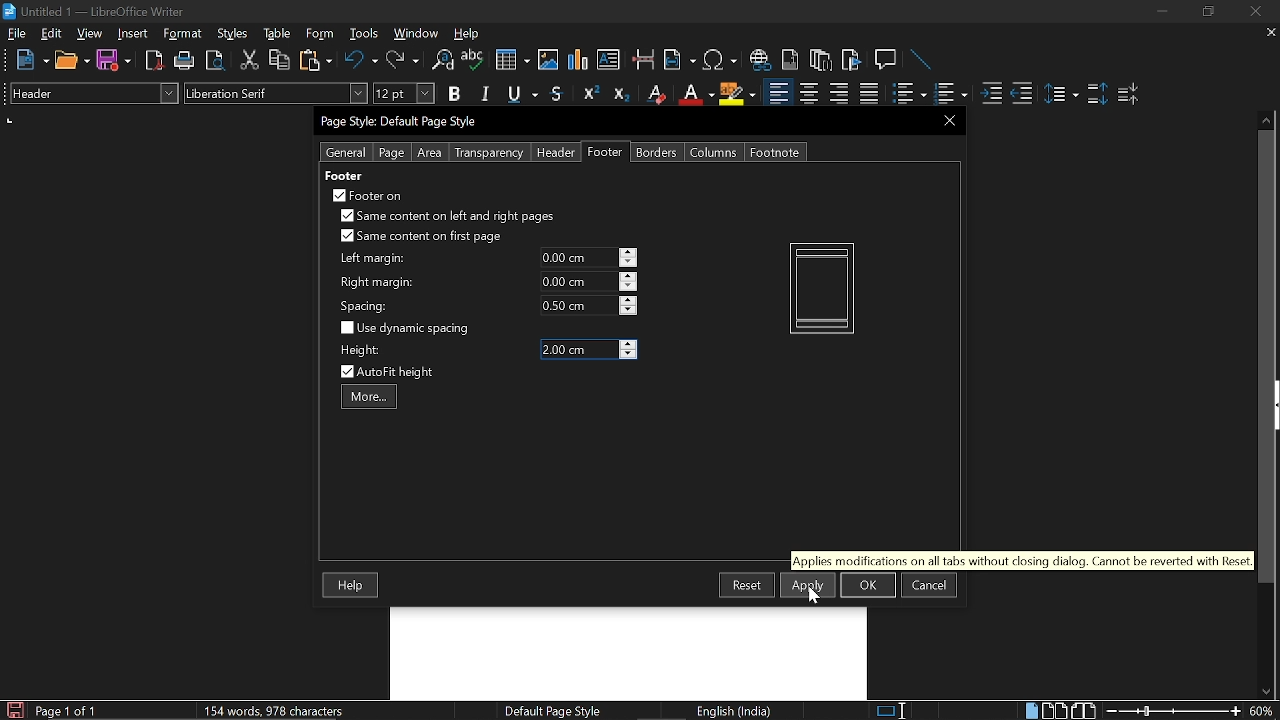 This screenshot has width=1280, height=720. What do you see at coordinates (895, 711) in the screenshot?
I see `Standard seleciton` at bounding box center [895, 711].